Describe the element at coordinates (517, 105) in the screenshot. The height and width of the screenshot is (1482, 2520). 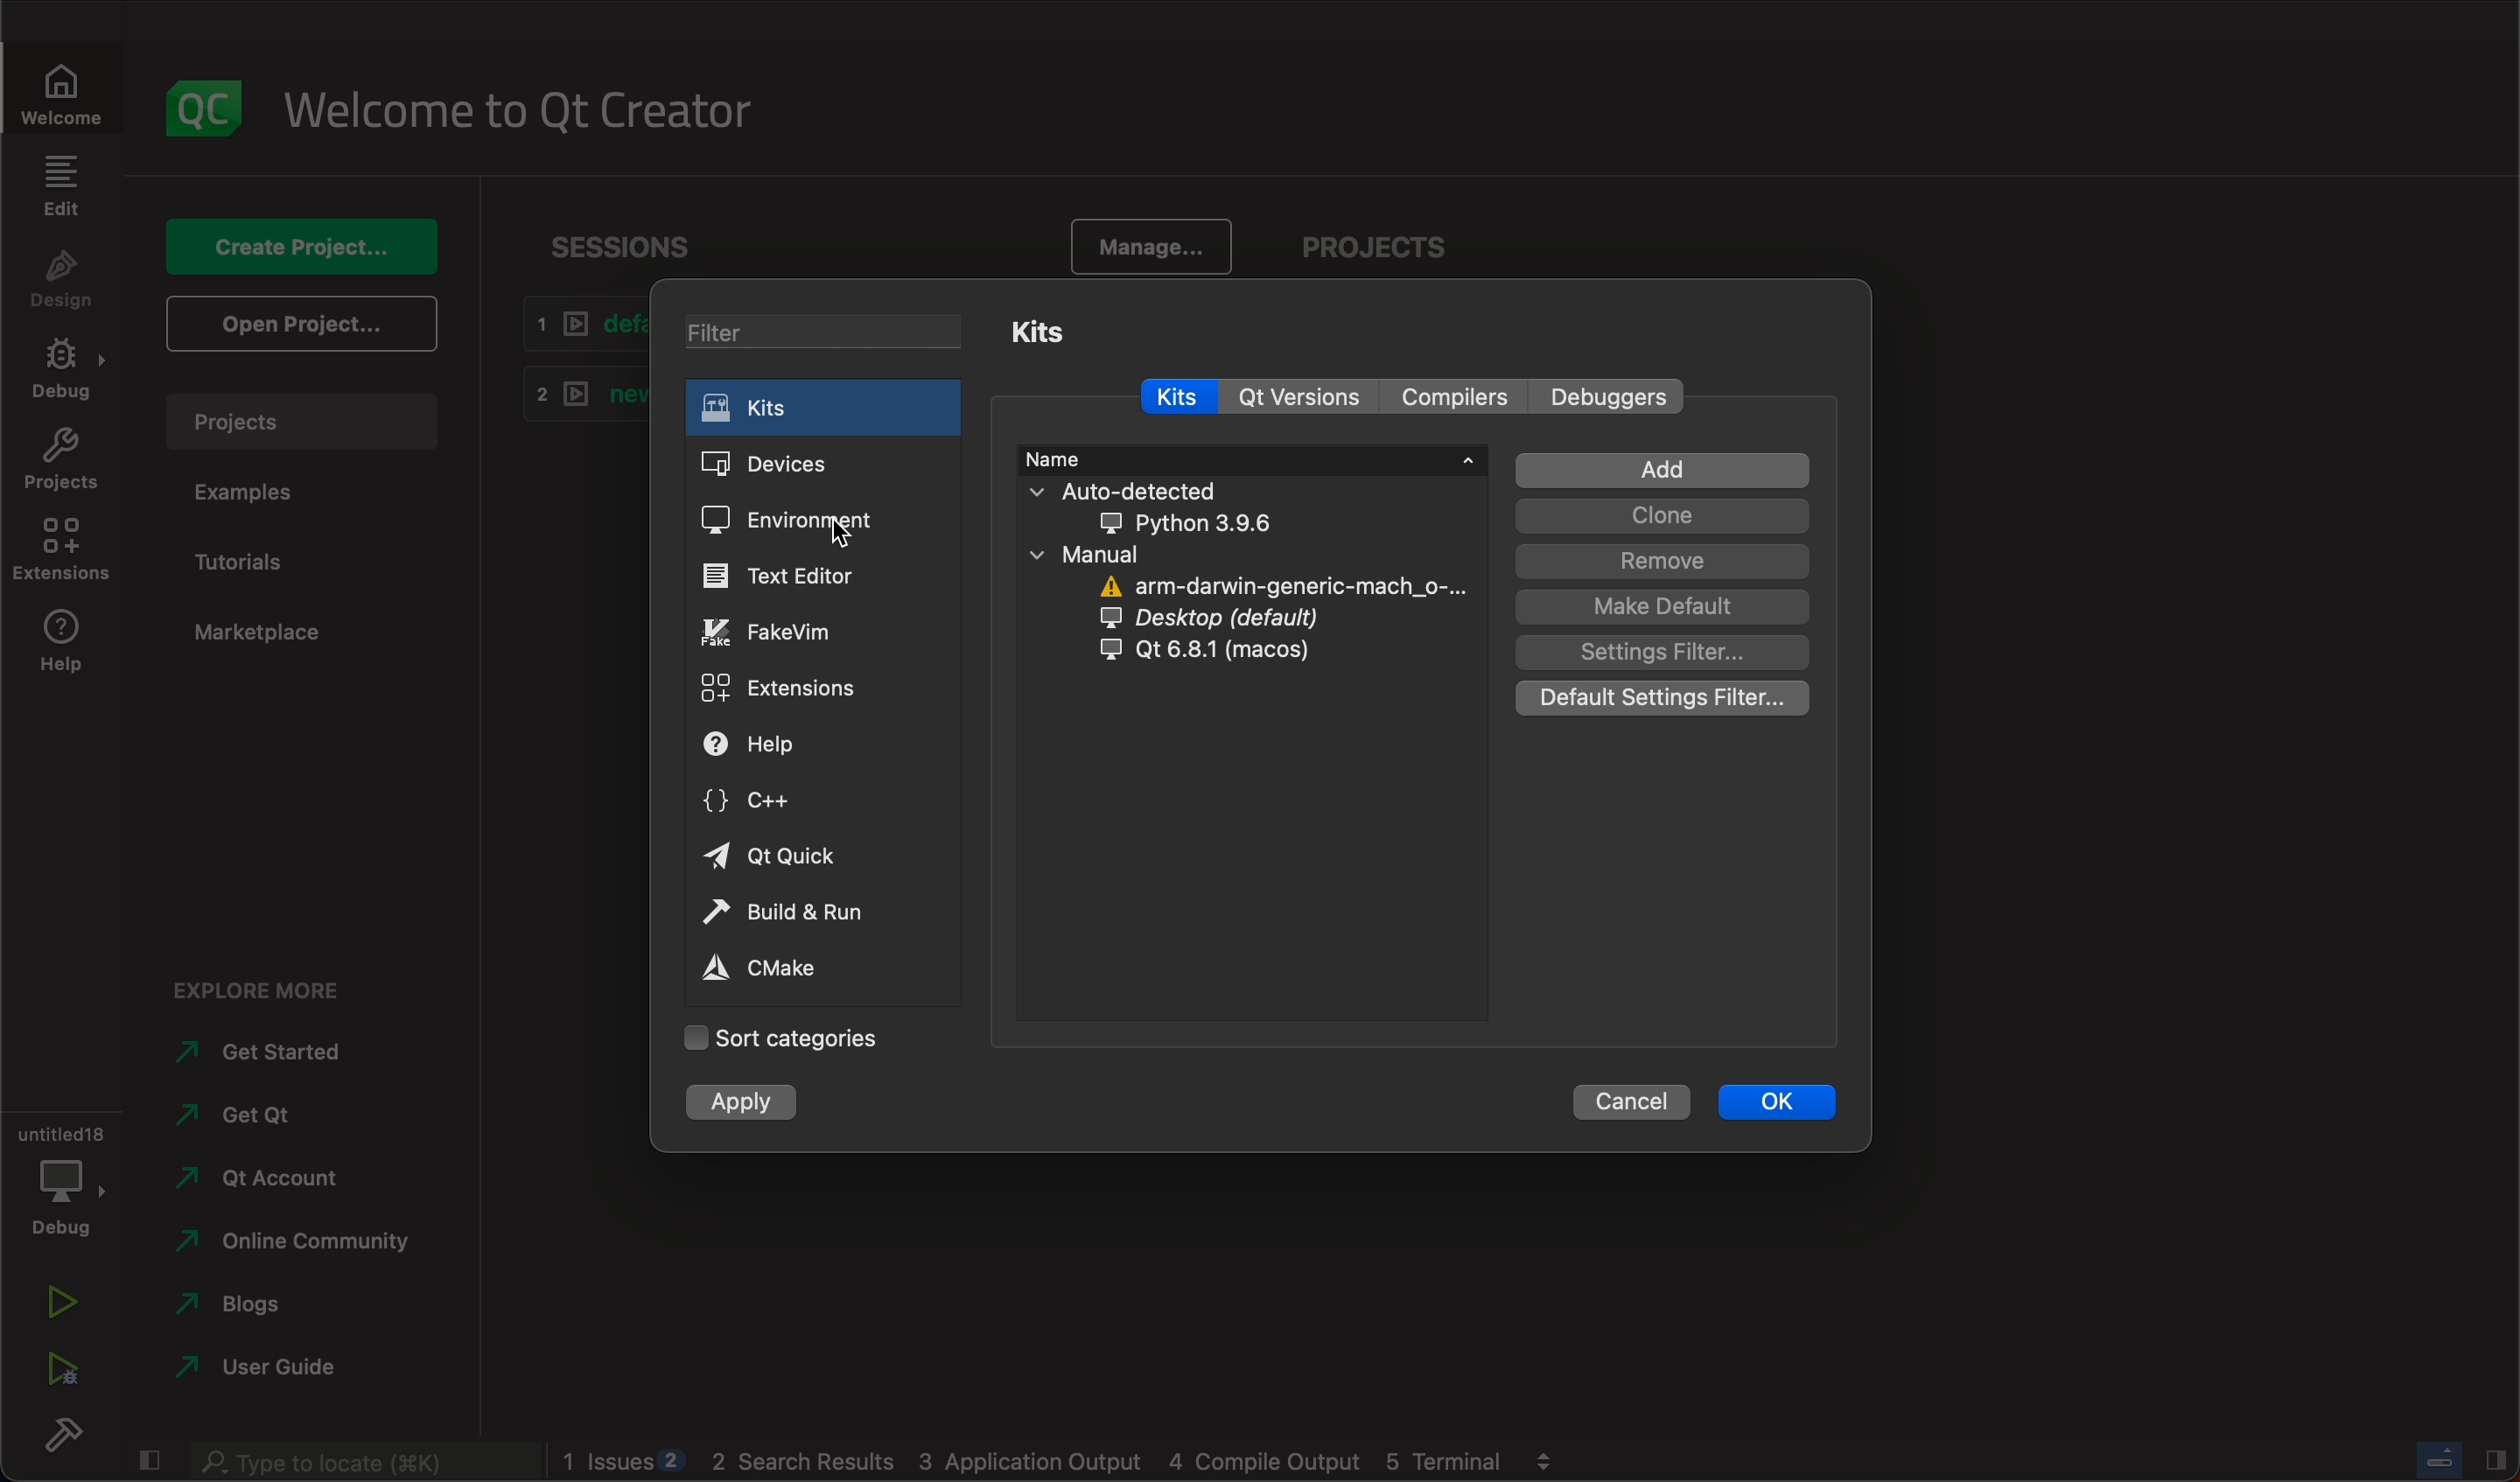
I see `welcome` at that location.